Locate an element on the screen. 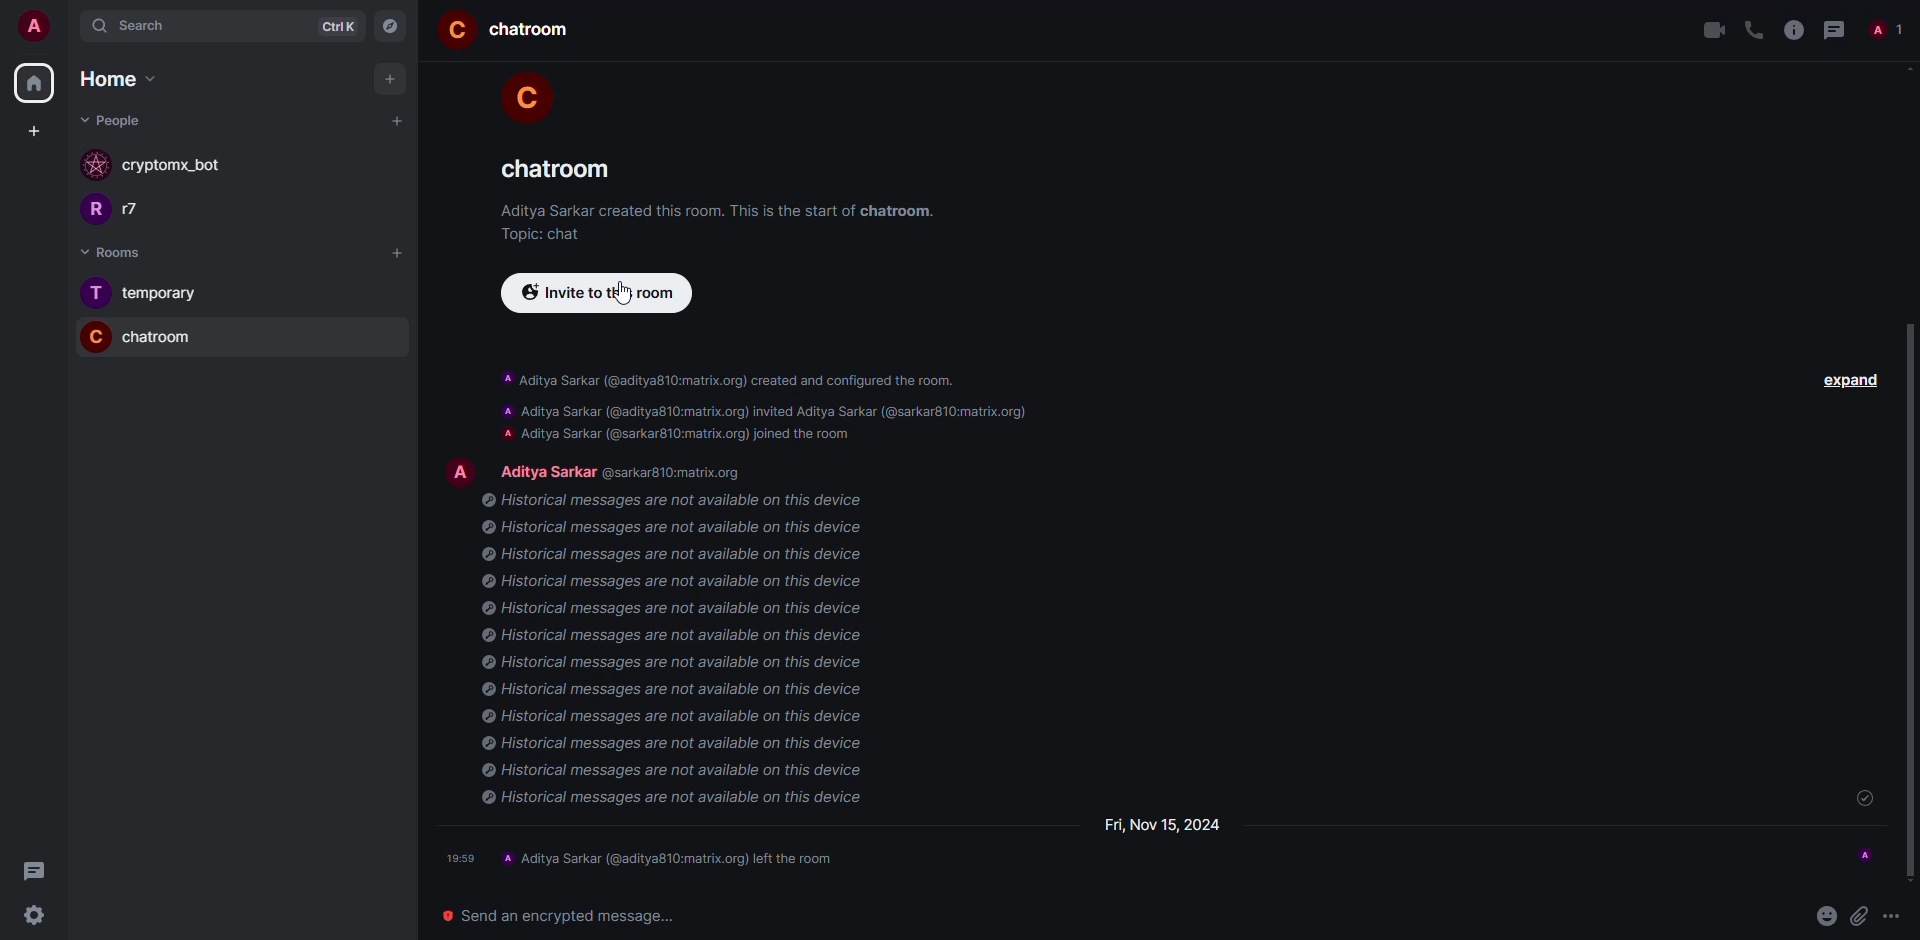  people is located at coordinates (114, 120).